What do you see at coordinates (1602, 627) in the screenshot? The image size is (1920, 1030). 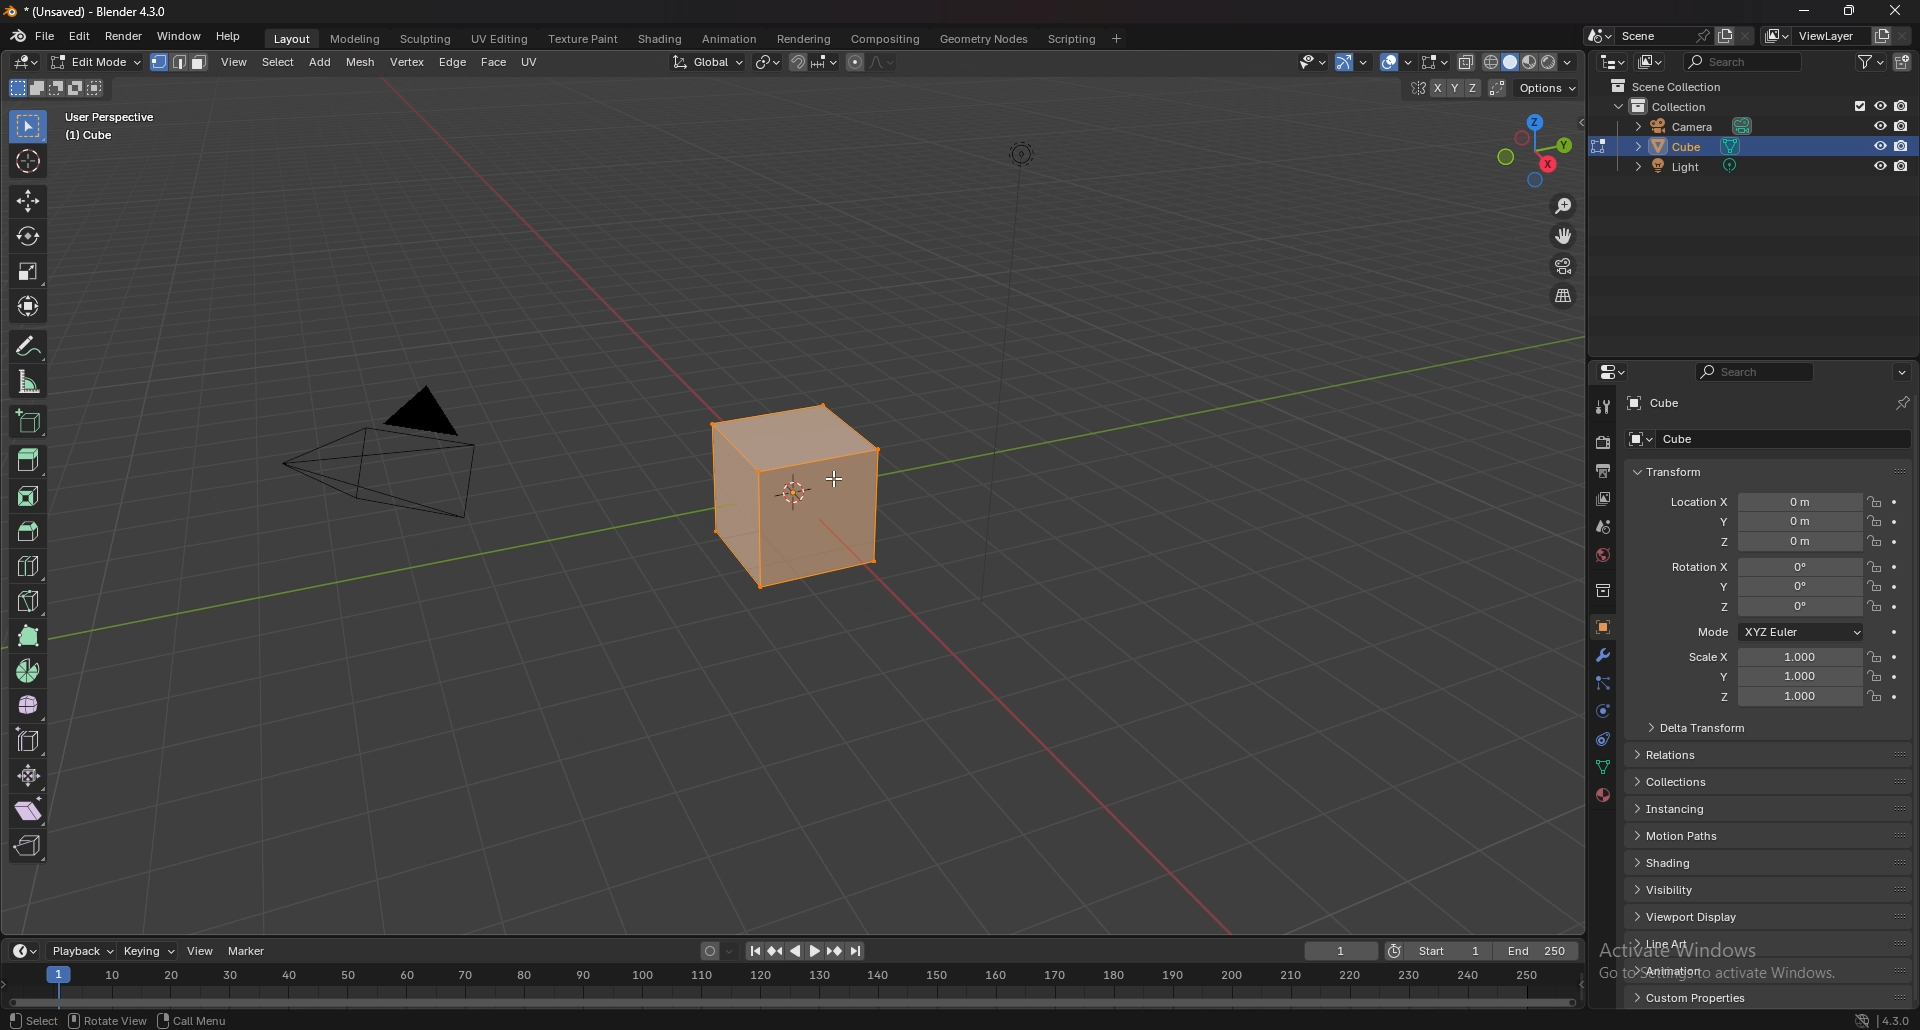 I see `object` at bounding box center [1602, 627].